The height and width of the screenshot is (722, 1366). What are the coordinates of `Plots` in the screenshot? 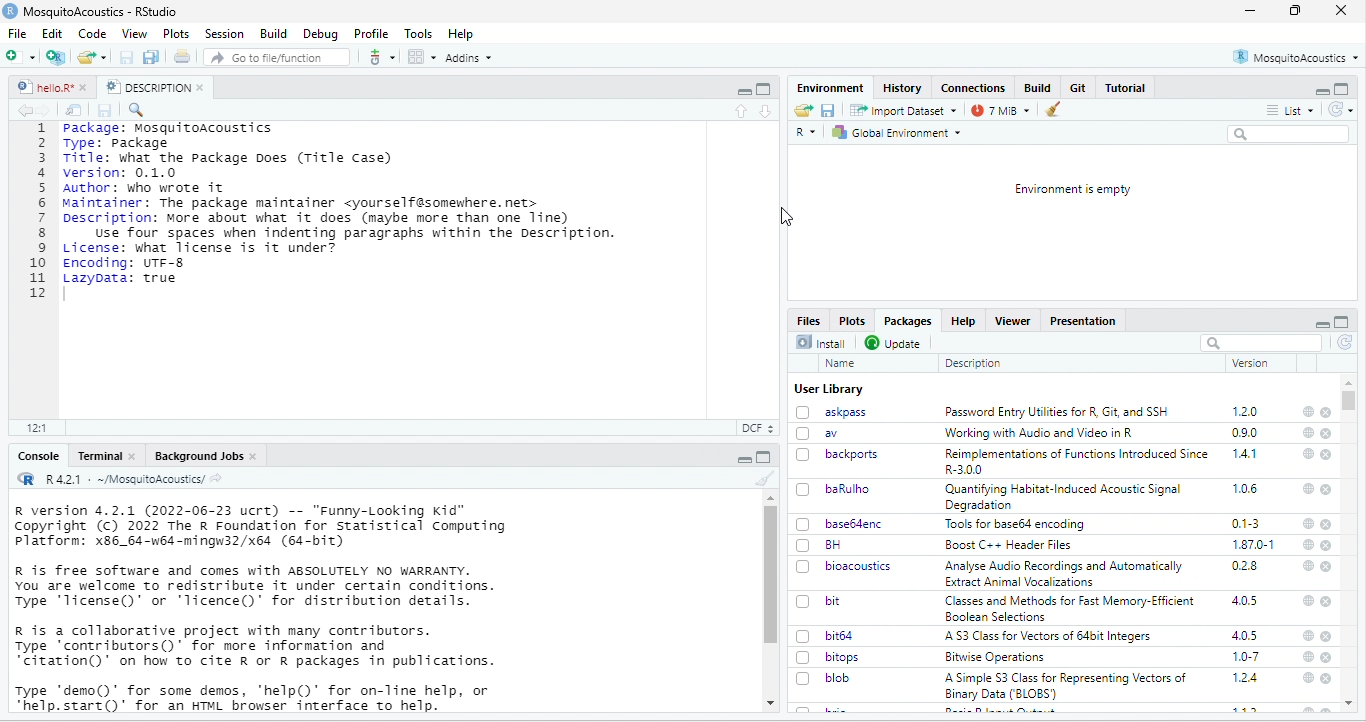 It's located at (855, 320).